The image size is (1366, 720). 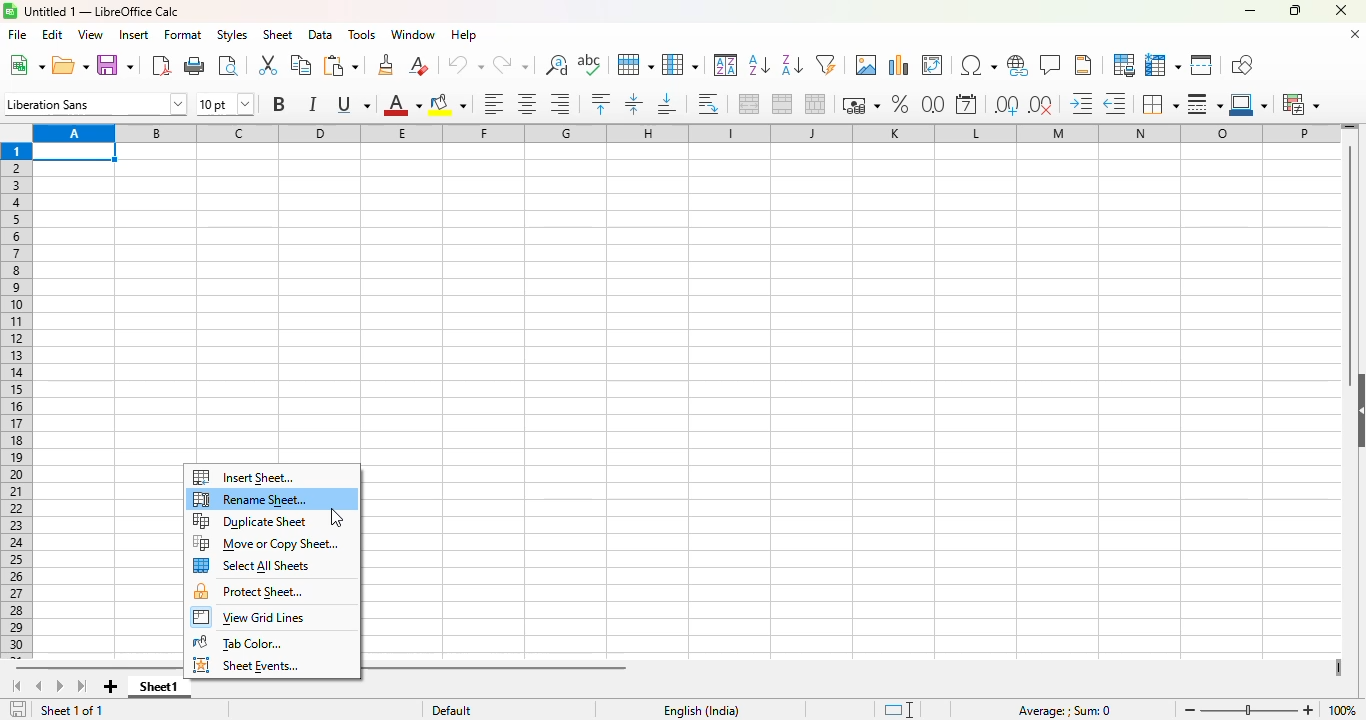 I want to click on view, so click(x=90, y=34).